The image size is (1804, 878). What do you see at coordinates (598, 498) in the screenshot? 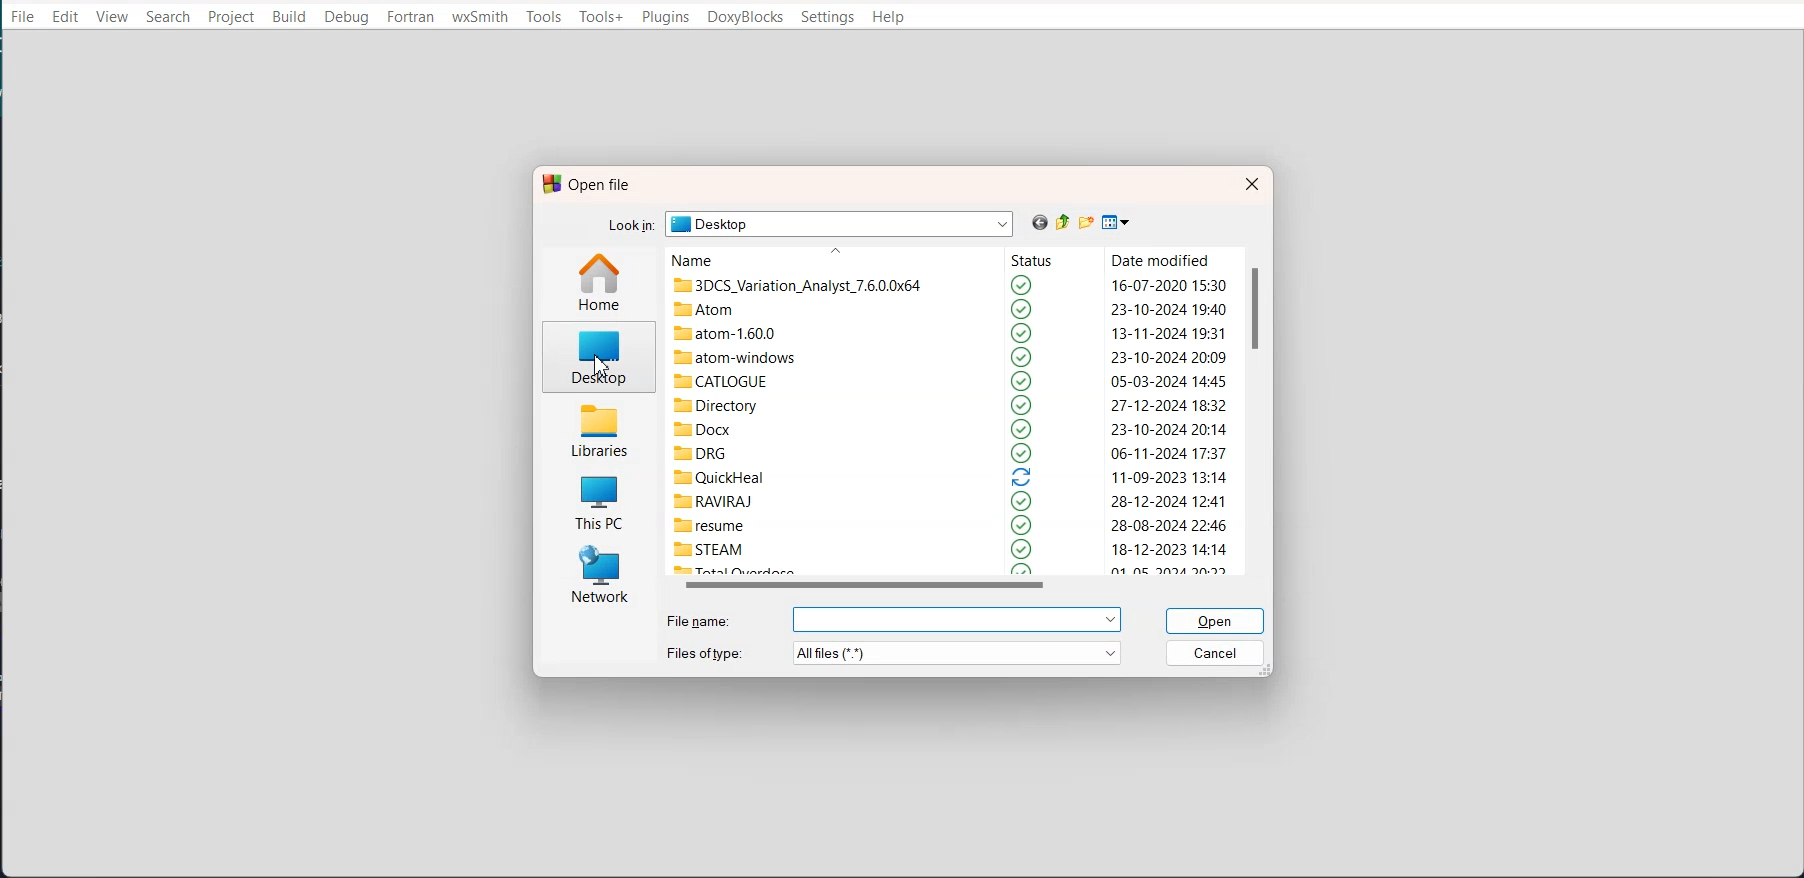
I see `This PC` at bounding box center [598, 498].